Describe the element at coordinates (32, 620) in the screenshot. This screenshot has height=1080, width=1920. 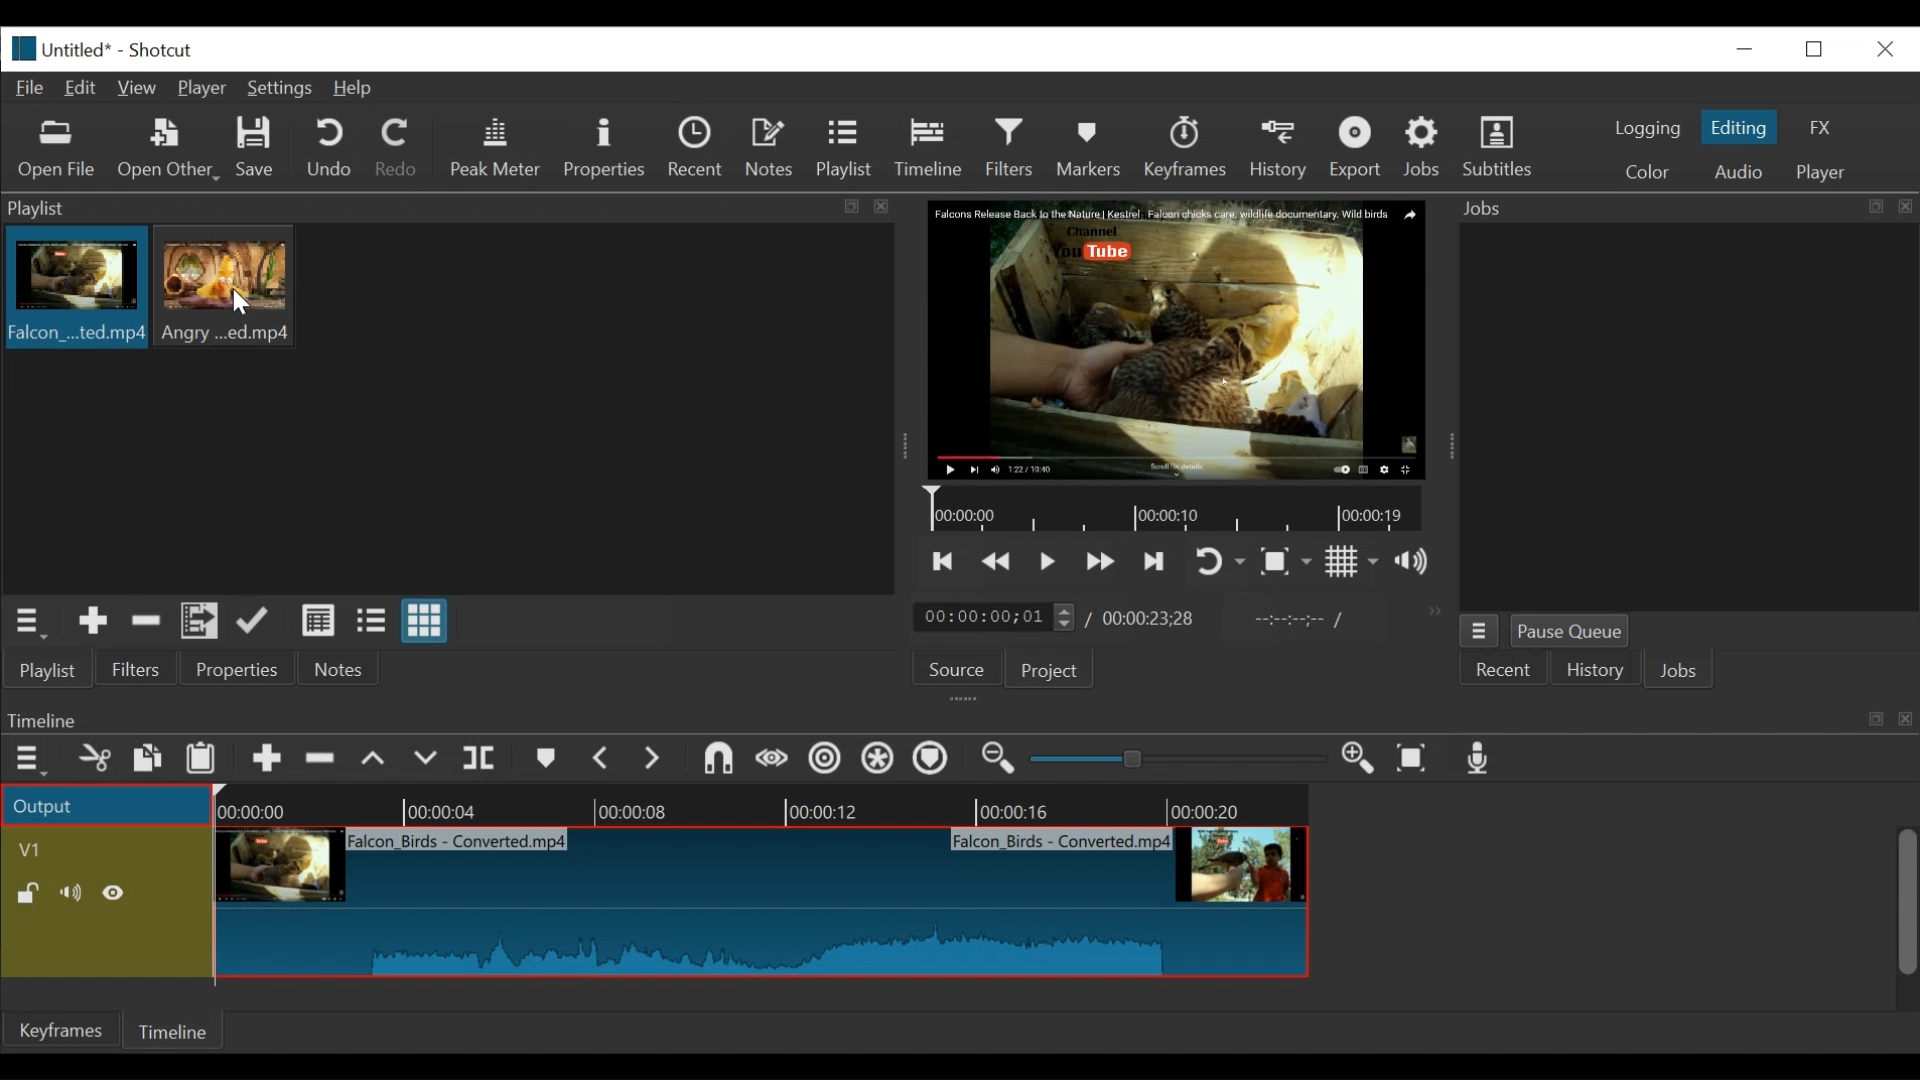
I see `playlist menu` at that location.